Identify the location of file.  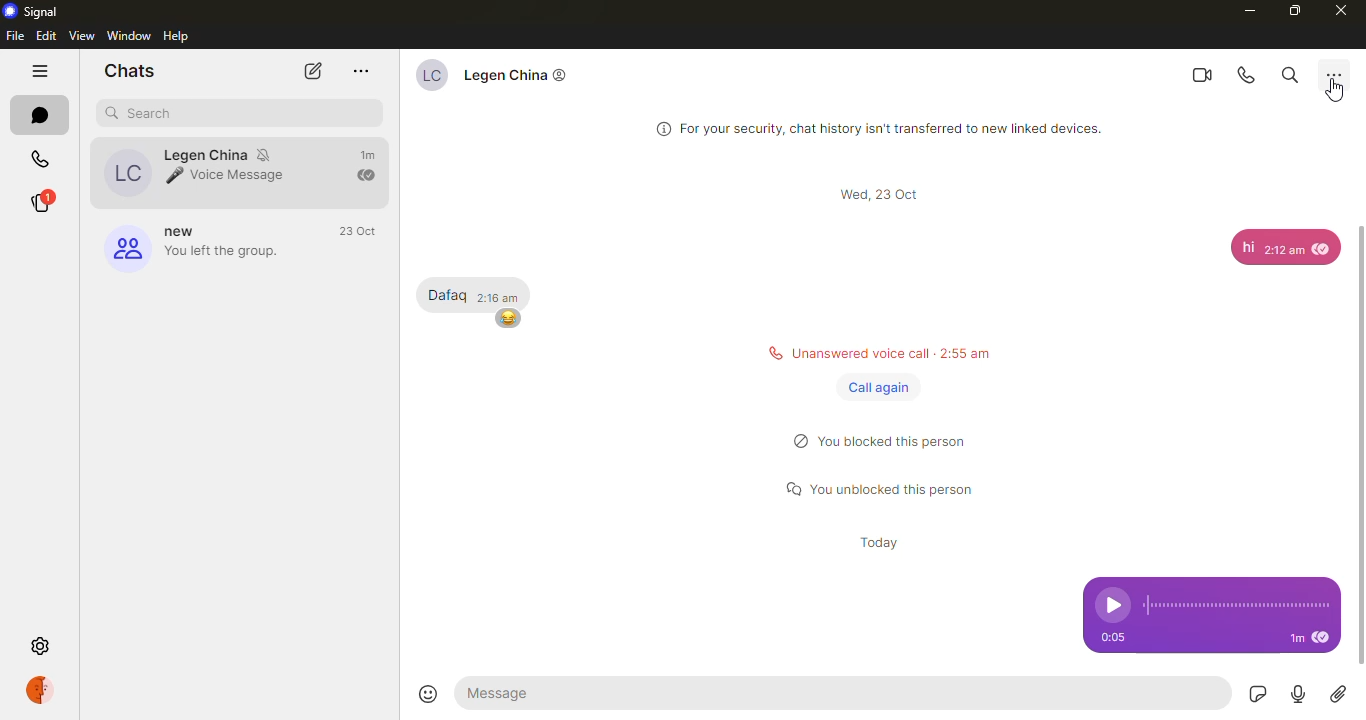
(15, 36).